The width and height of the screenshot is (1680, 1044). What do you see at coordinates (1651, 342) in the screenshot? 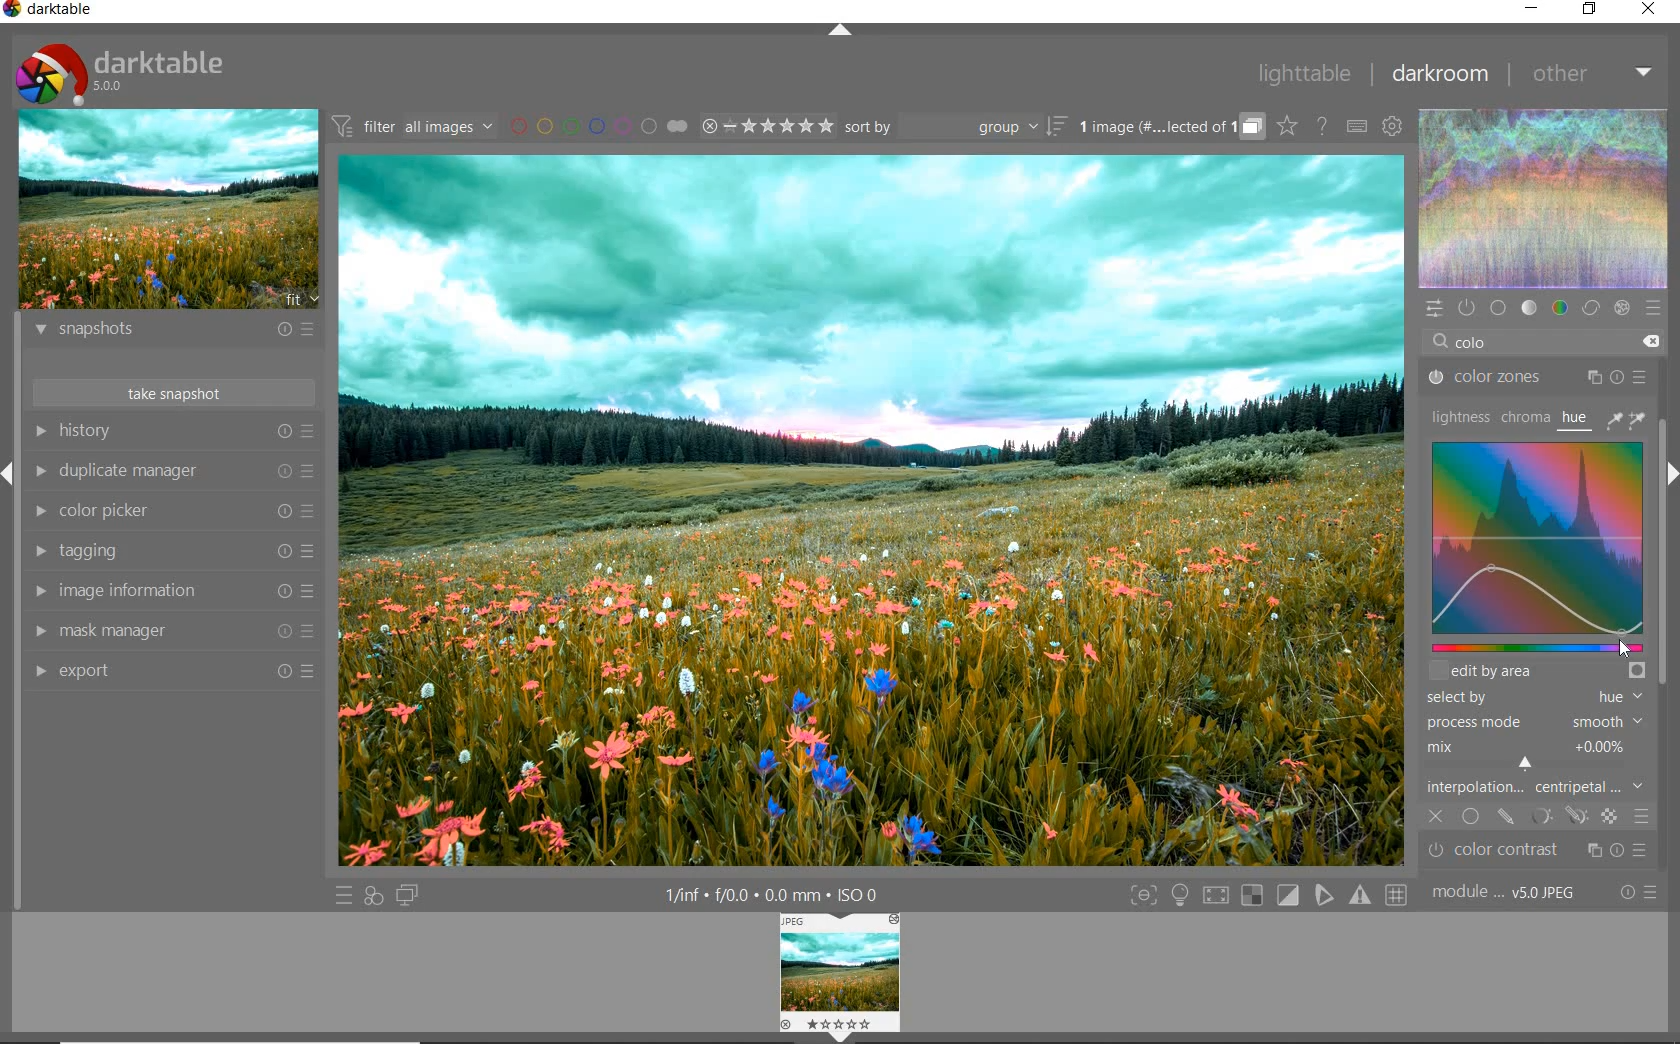
I see `delete` at bounding box center [1651, 342].